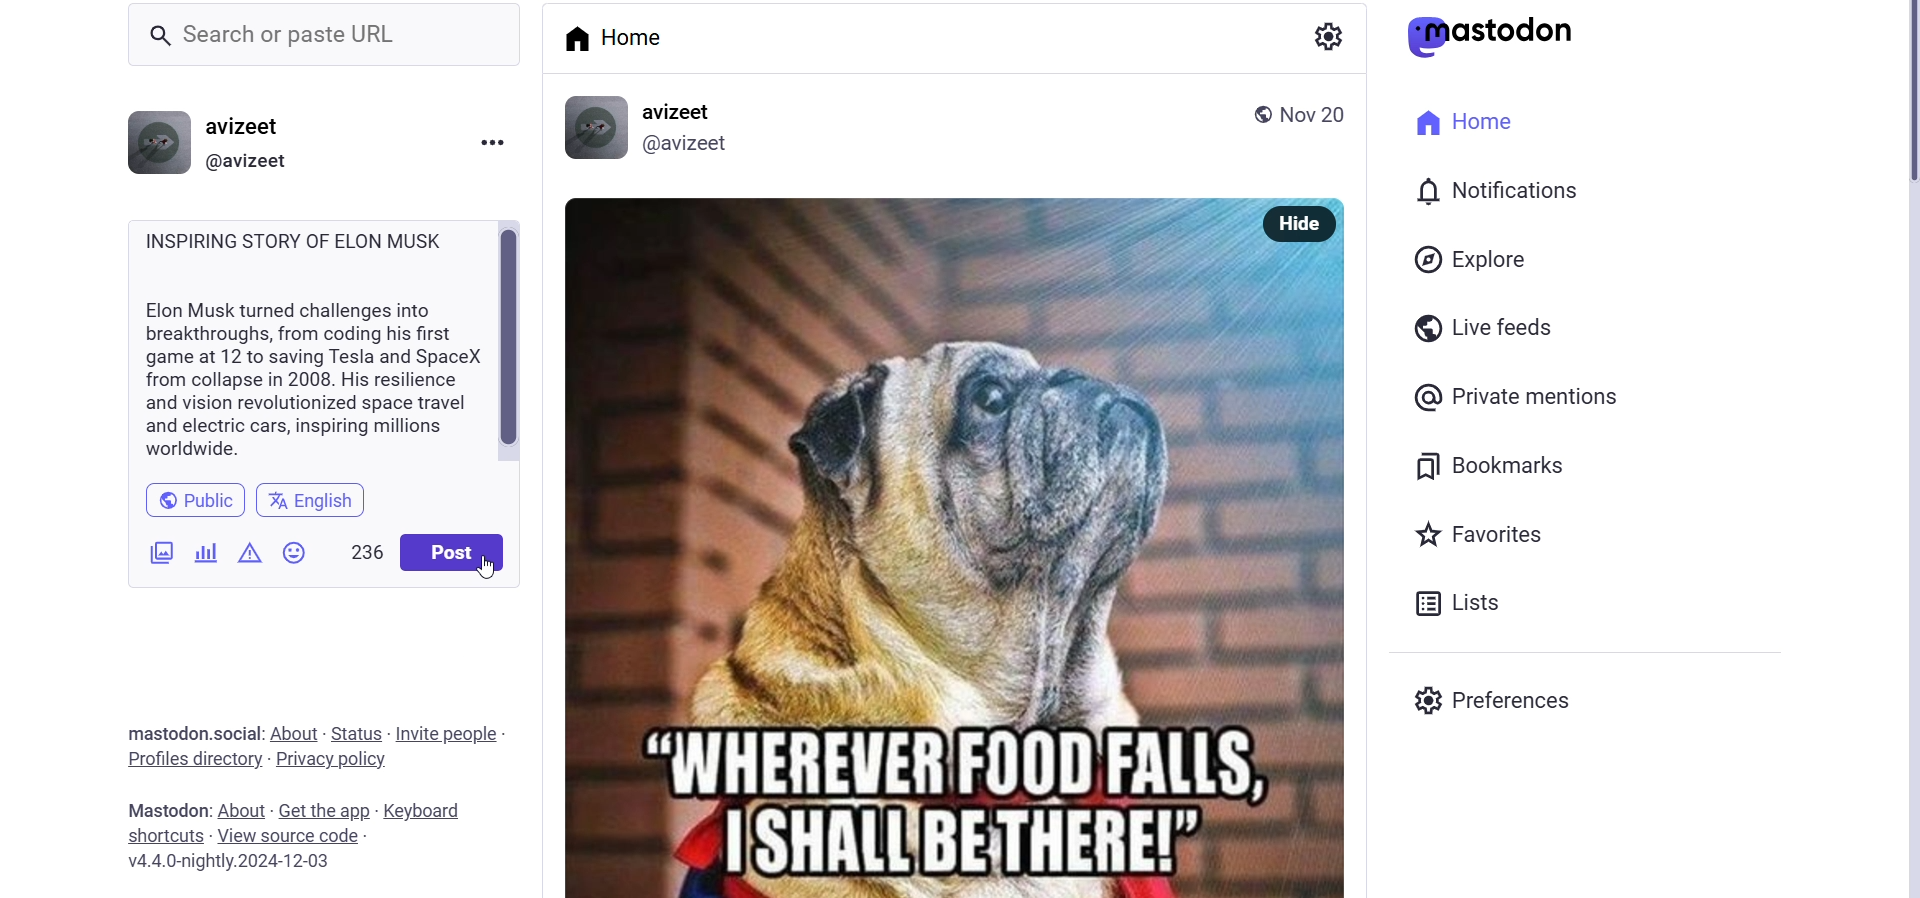 The width and height of the screenshot is (1920, 898). I want to click on live feeds, so click(1482, 330).